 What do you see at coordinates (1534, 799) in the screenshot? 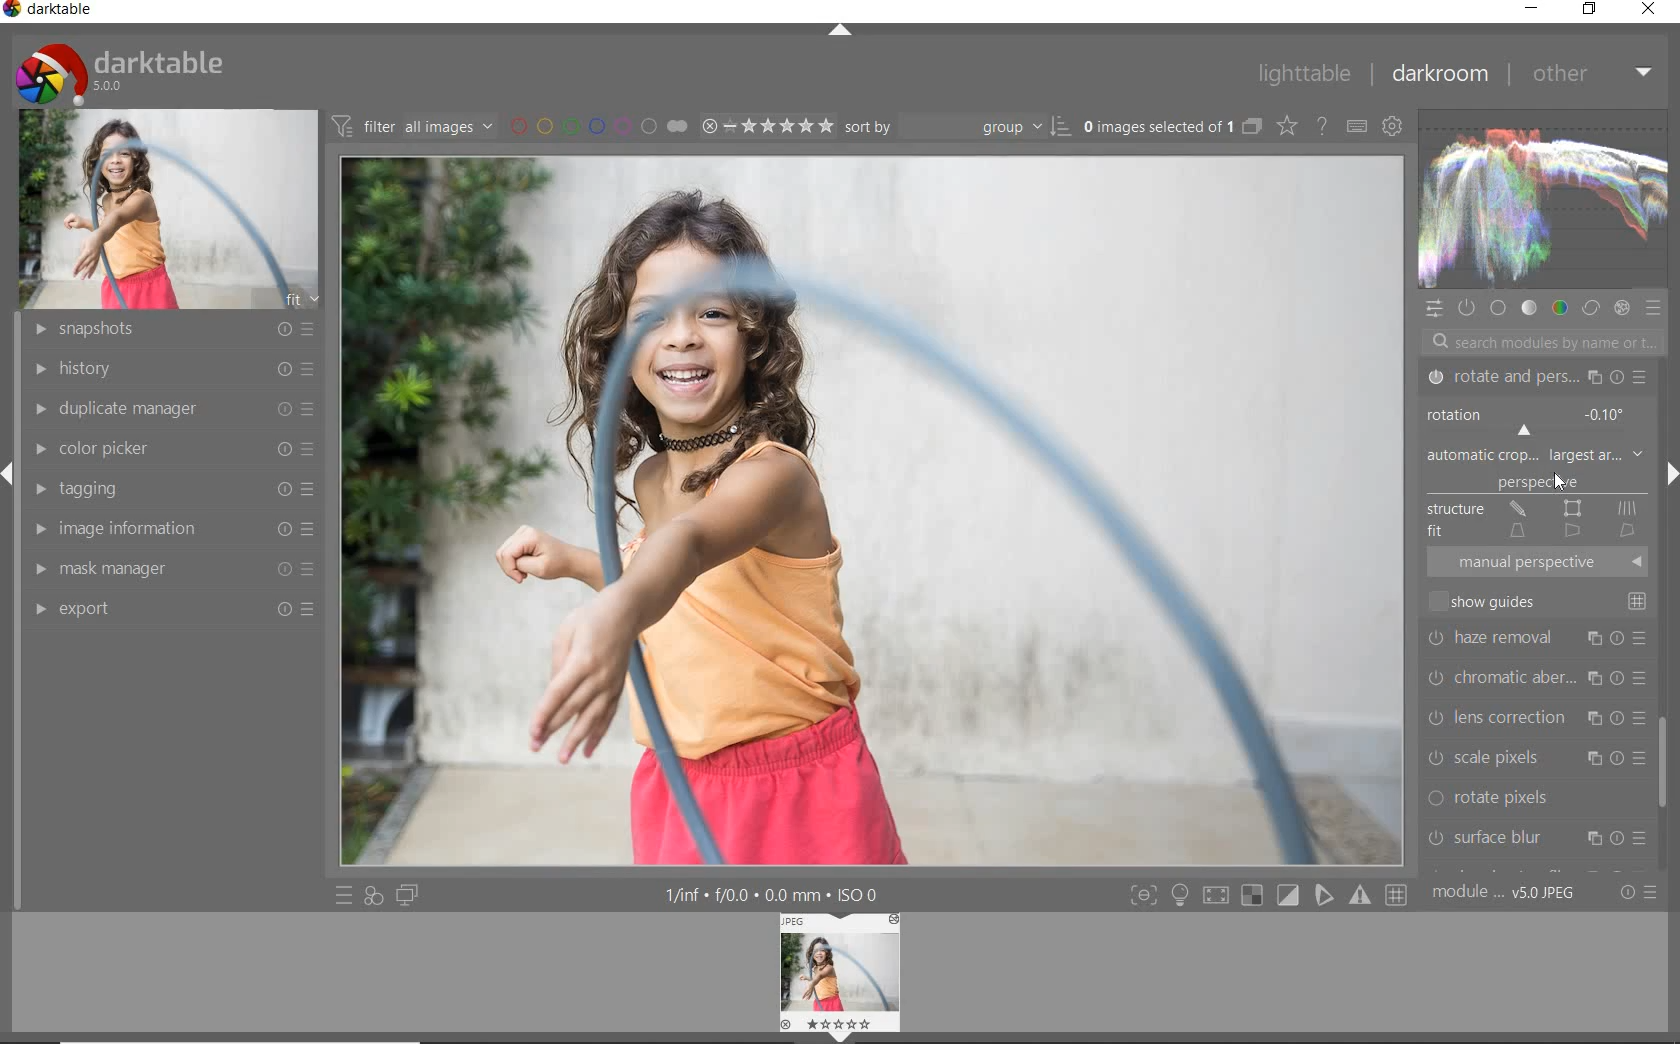
I see `rotate pixels` at bounding box center [1534, 799].